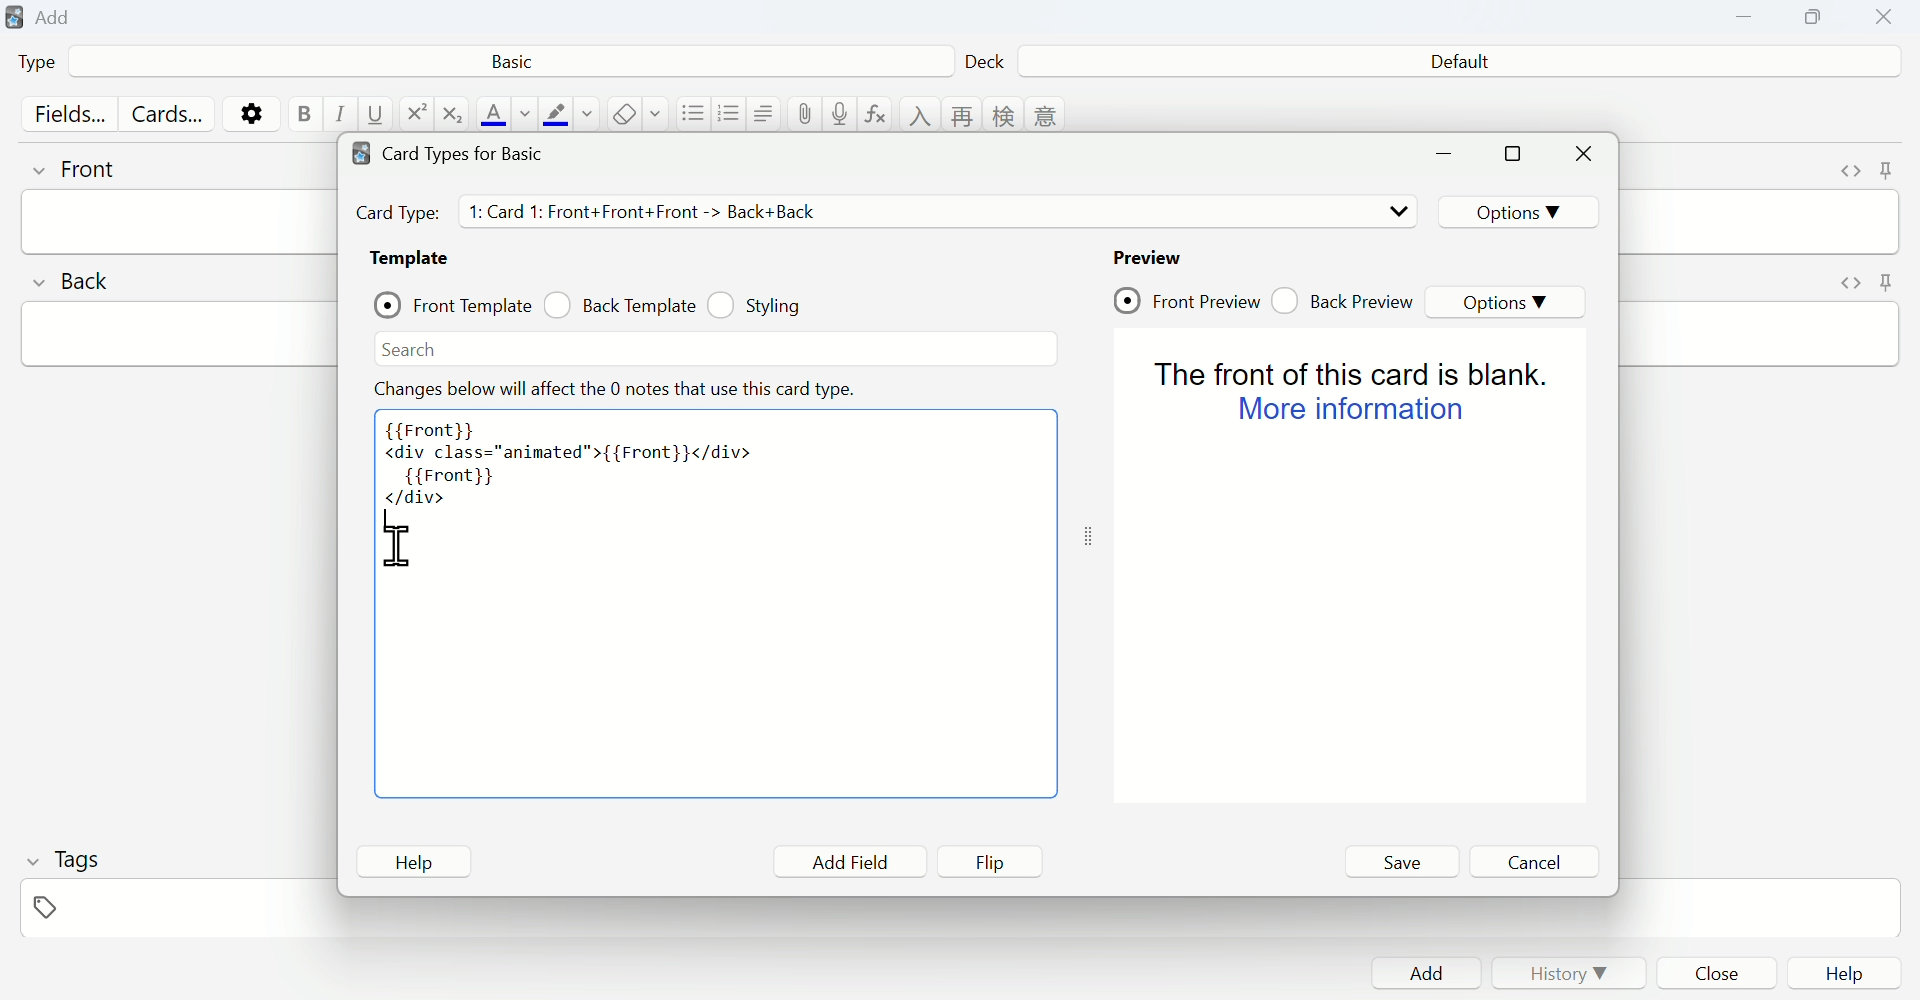 The image size is (1920, 1000). Describe the element at coordinates (983, 63) in the screenshot. I see `Deck` at that location.